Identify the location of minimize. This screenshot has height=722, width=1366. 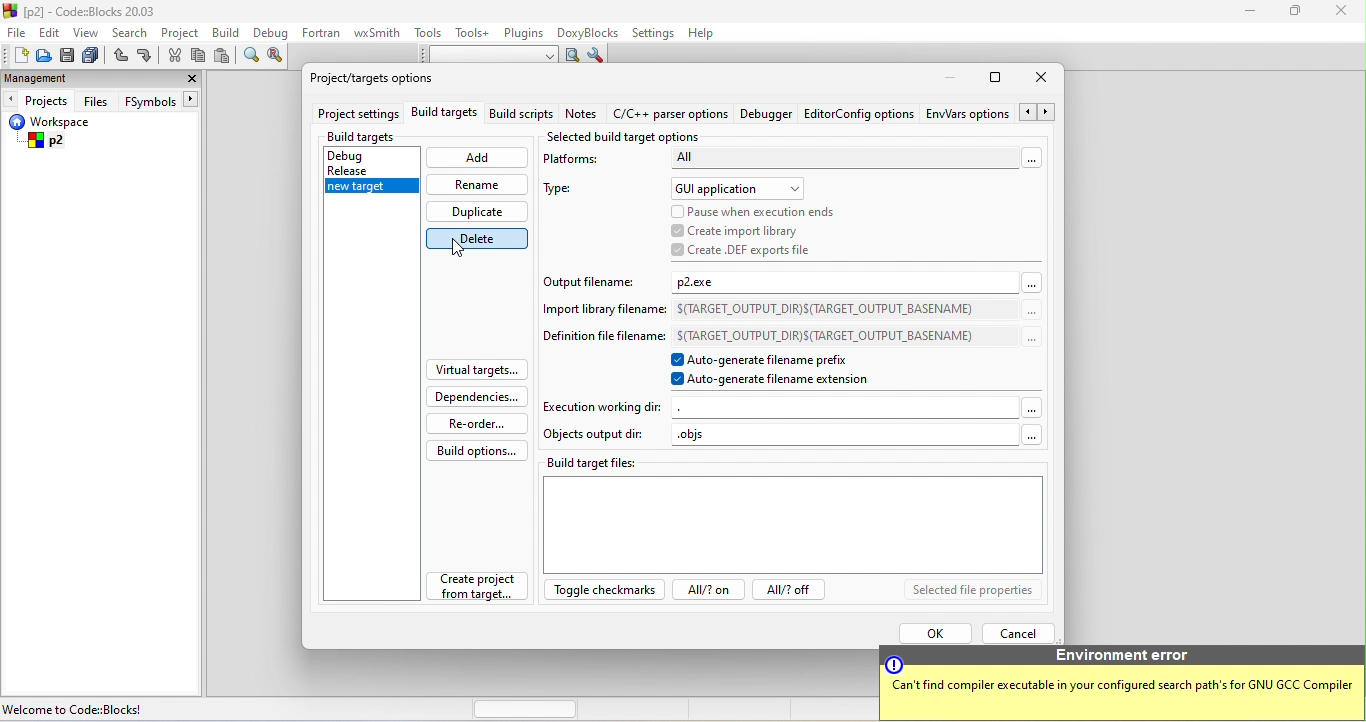
(1255, 15).